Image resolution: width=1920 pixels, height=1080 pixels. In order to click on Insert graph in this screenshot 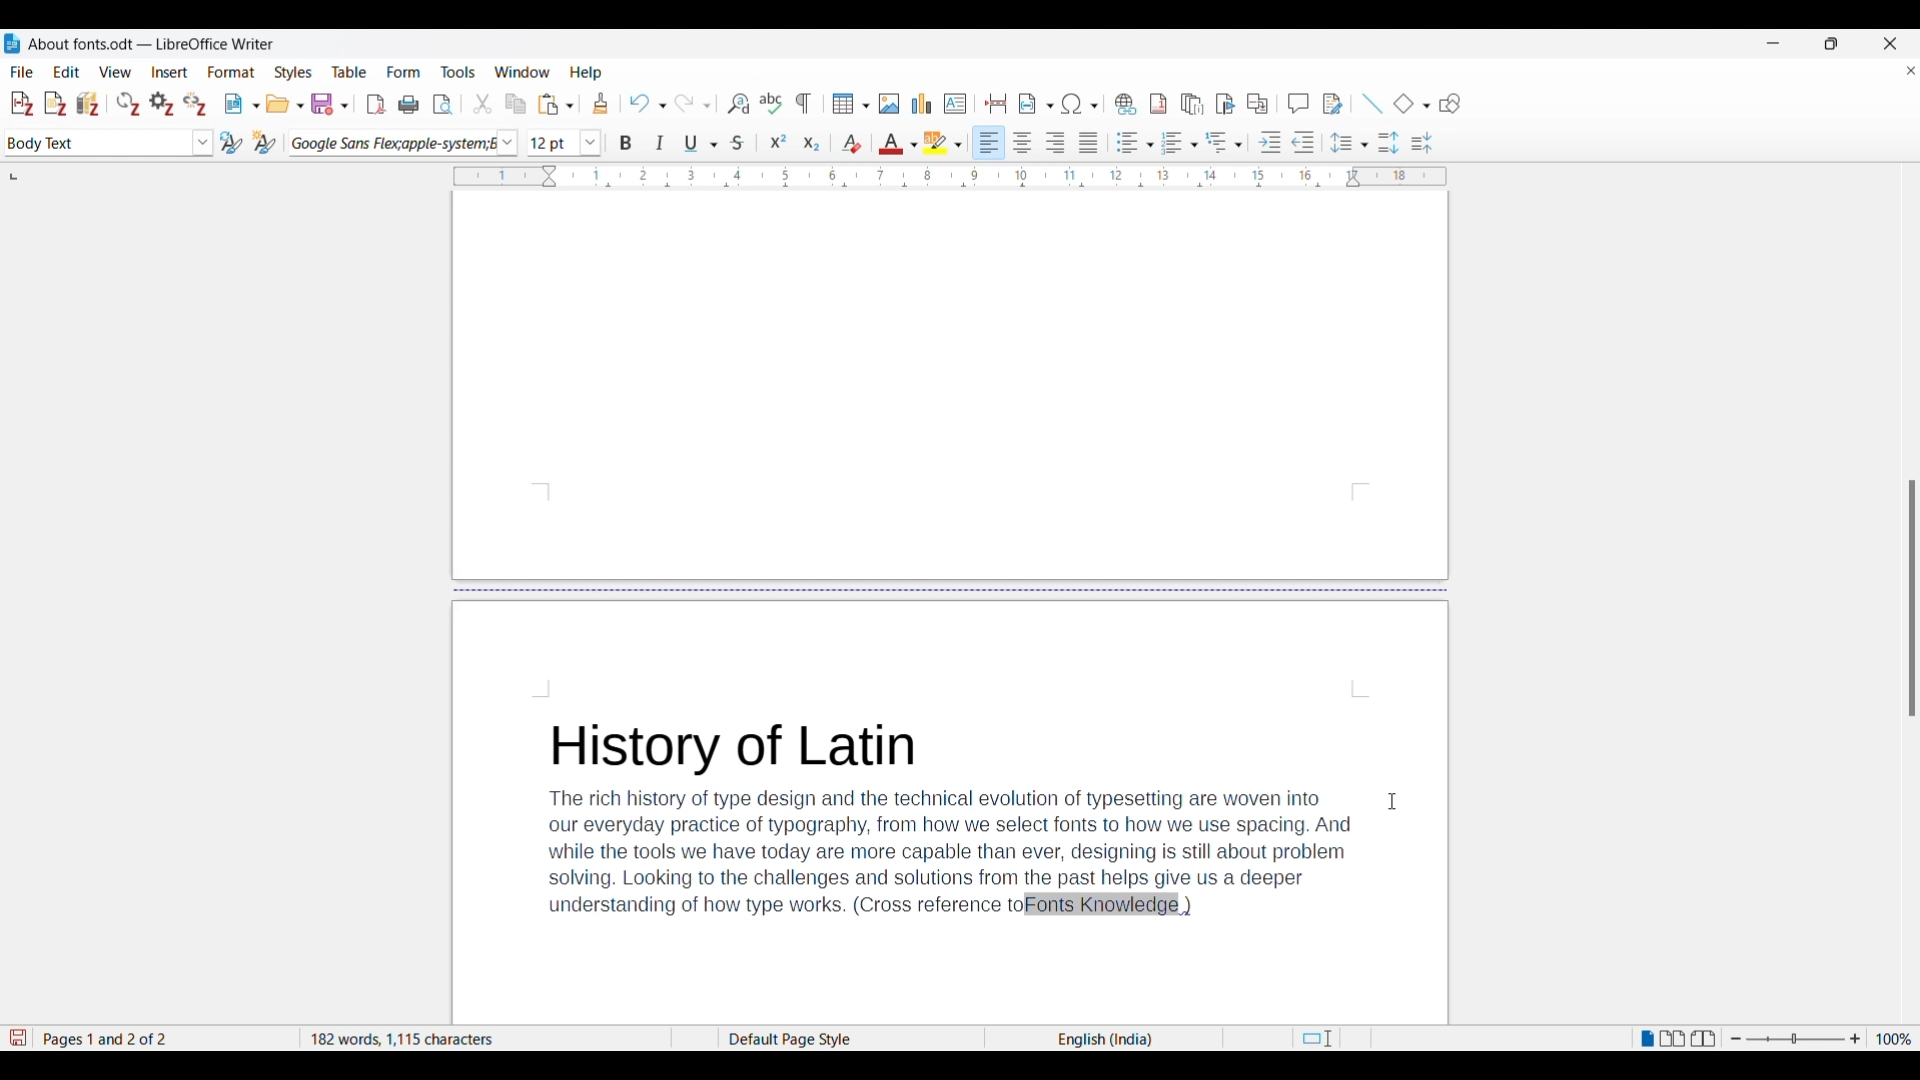, I will do `click(923, 103)`.